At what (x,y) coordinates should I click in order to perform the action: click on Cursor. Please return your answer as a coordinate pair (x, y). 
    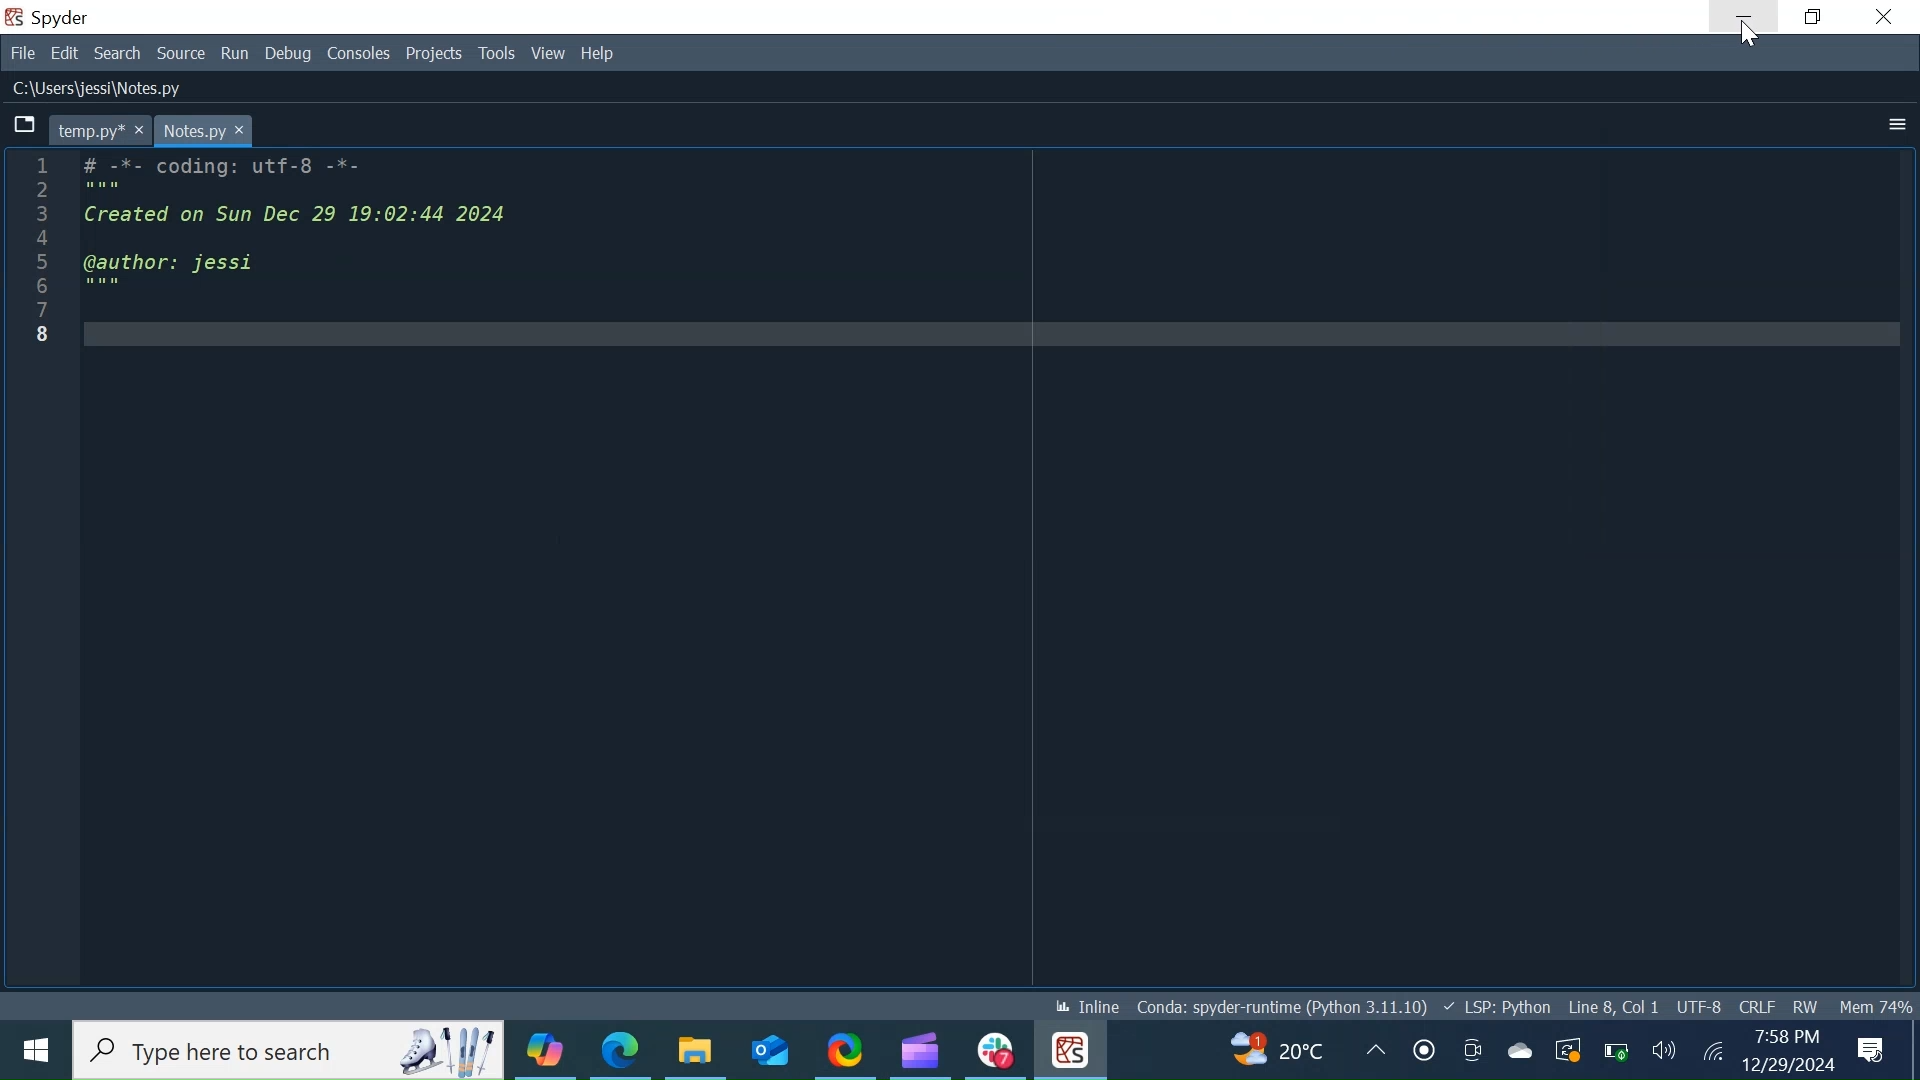
    Looking at the image, I should click on (1753, 34).